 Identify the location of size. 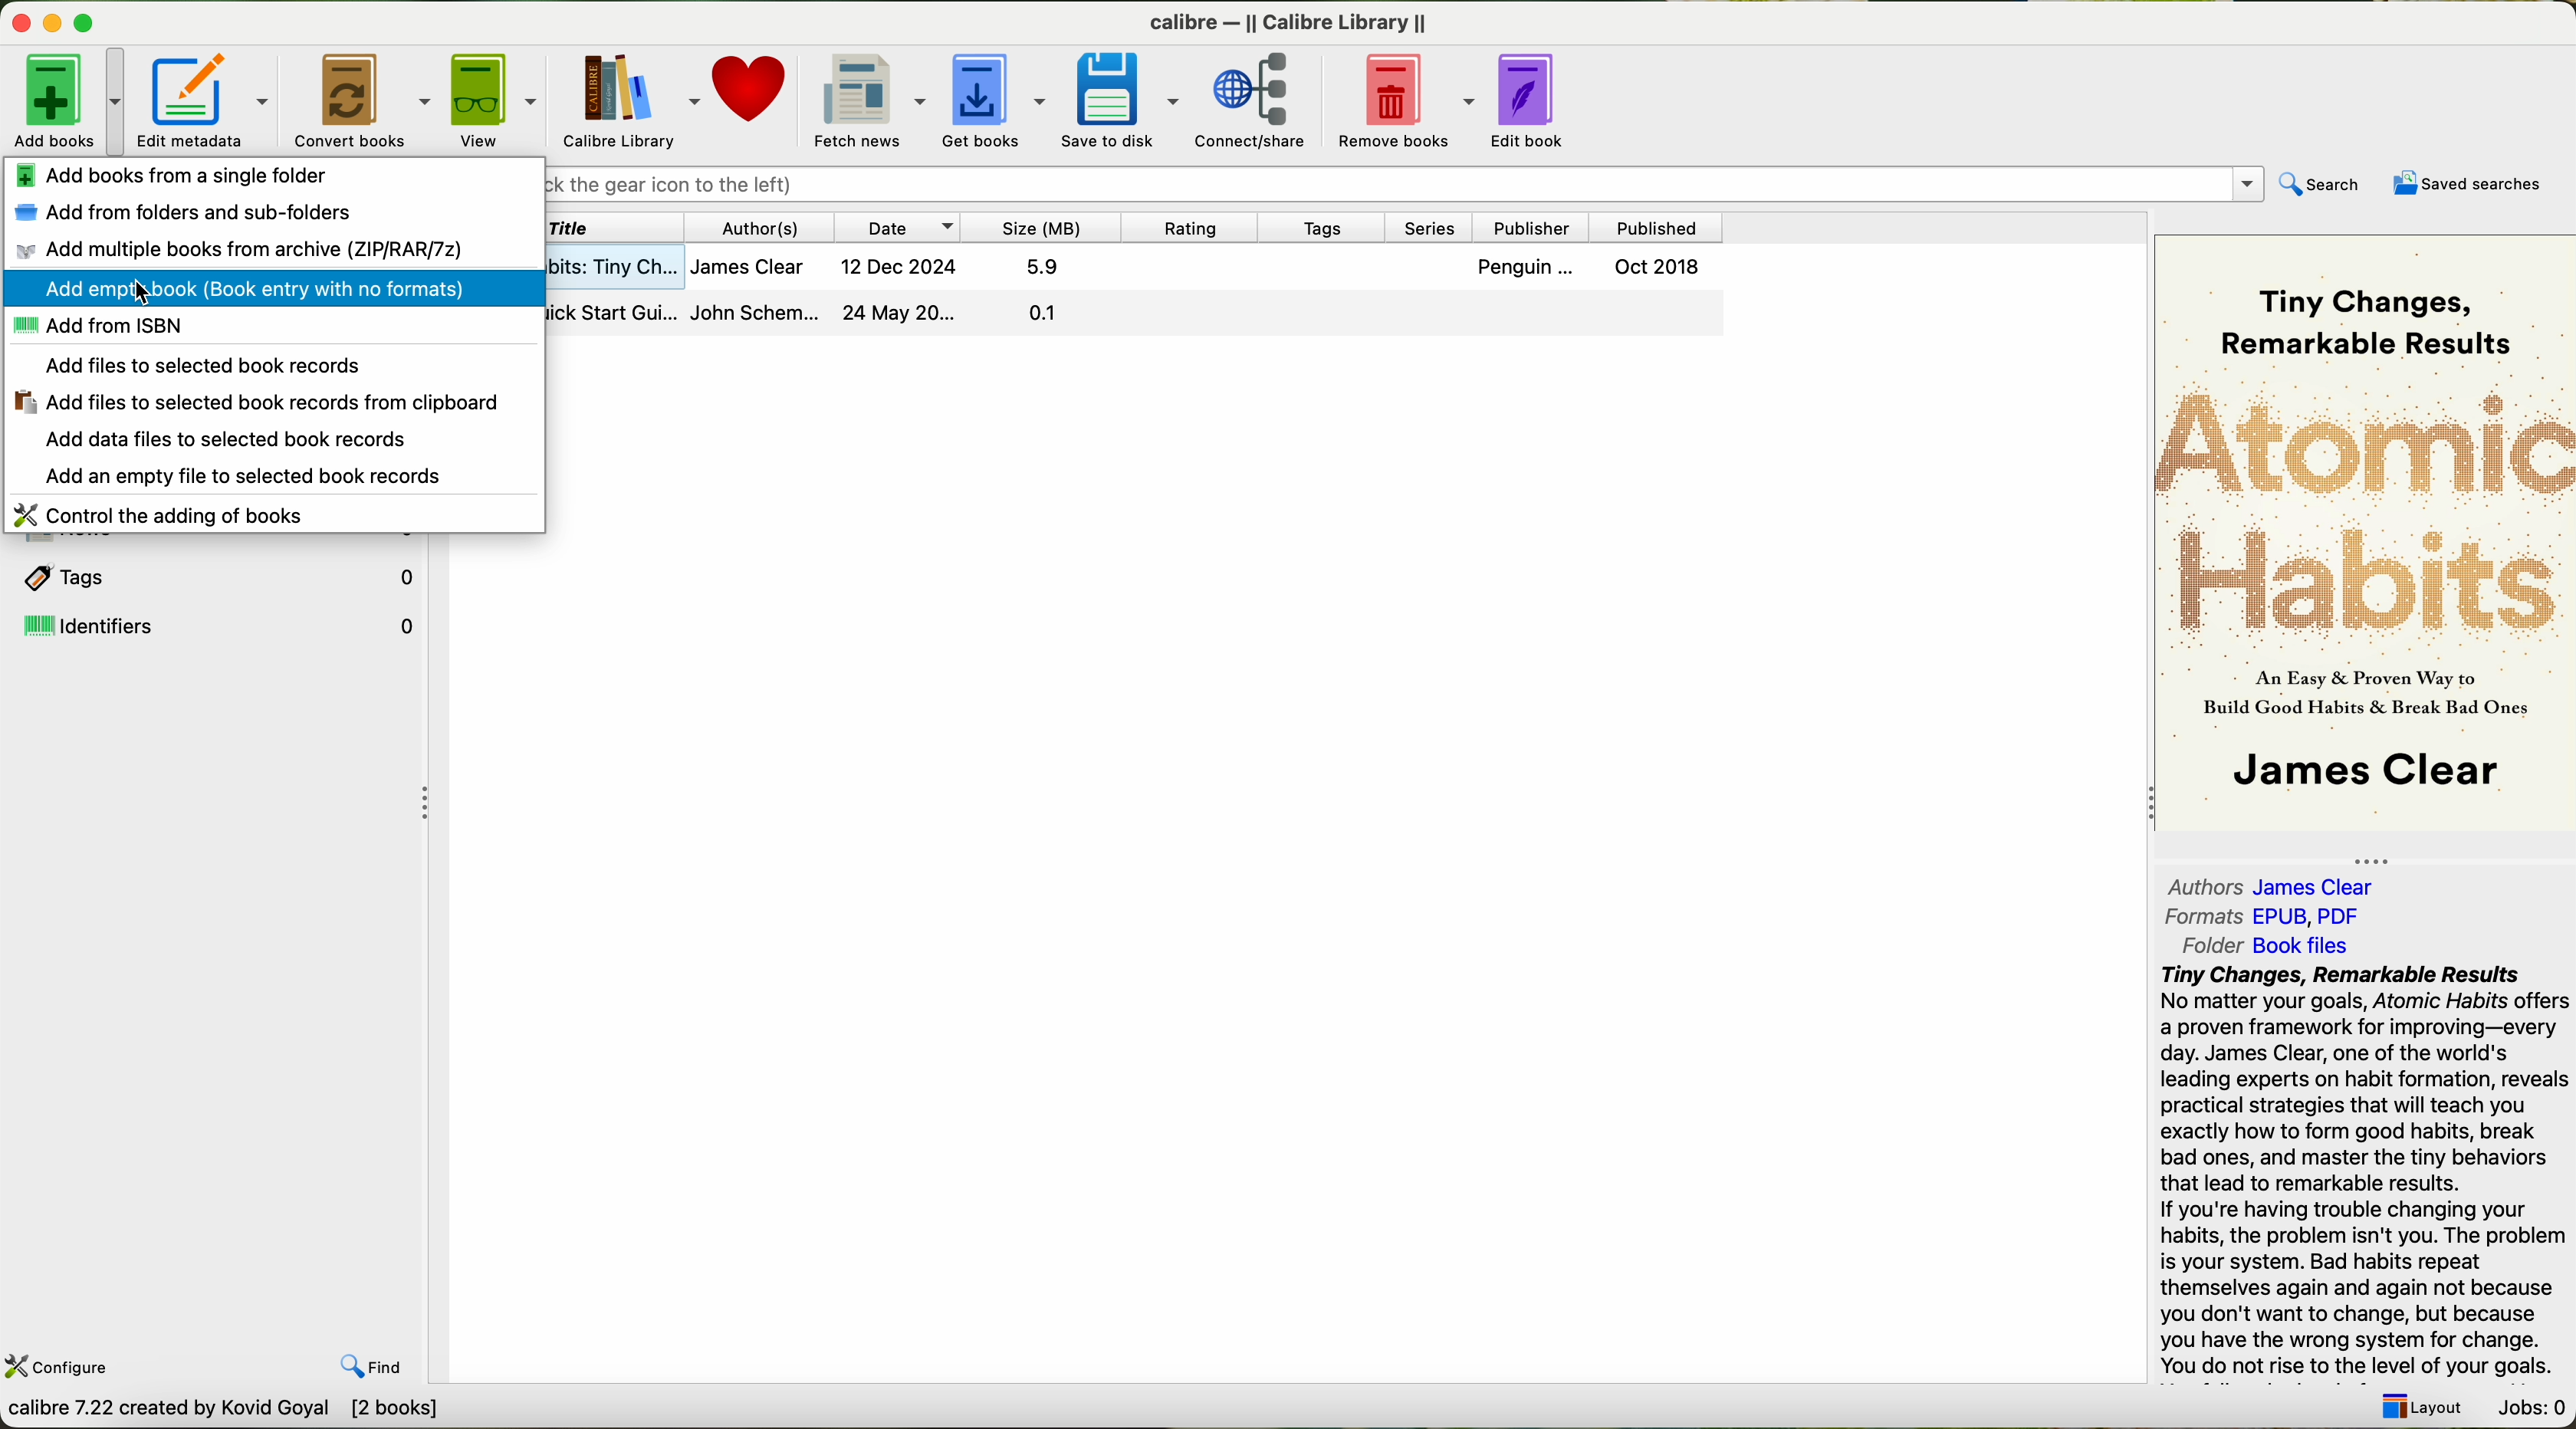
(1035, 228).